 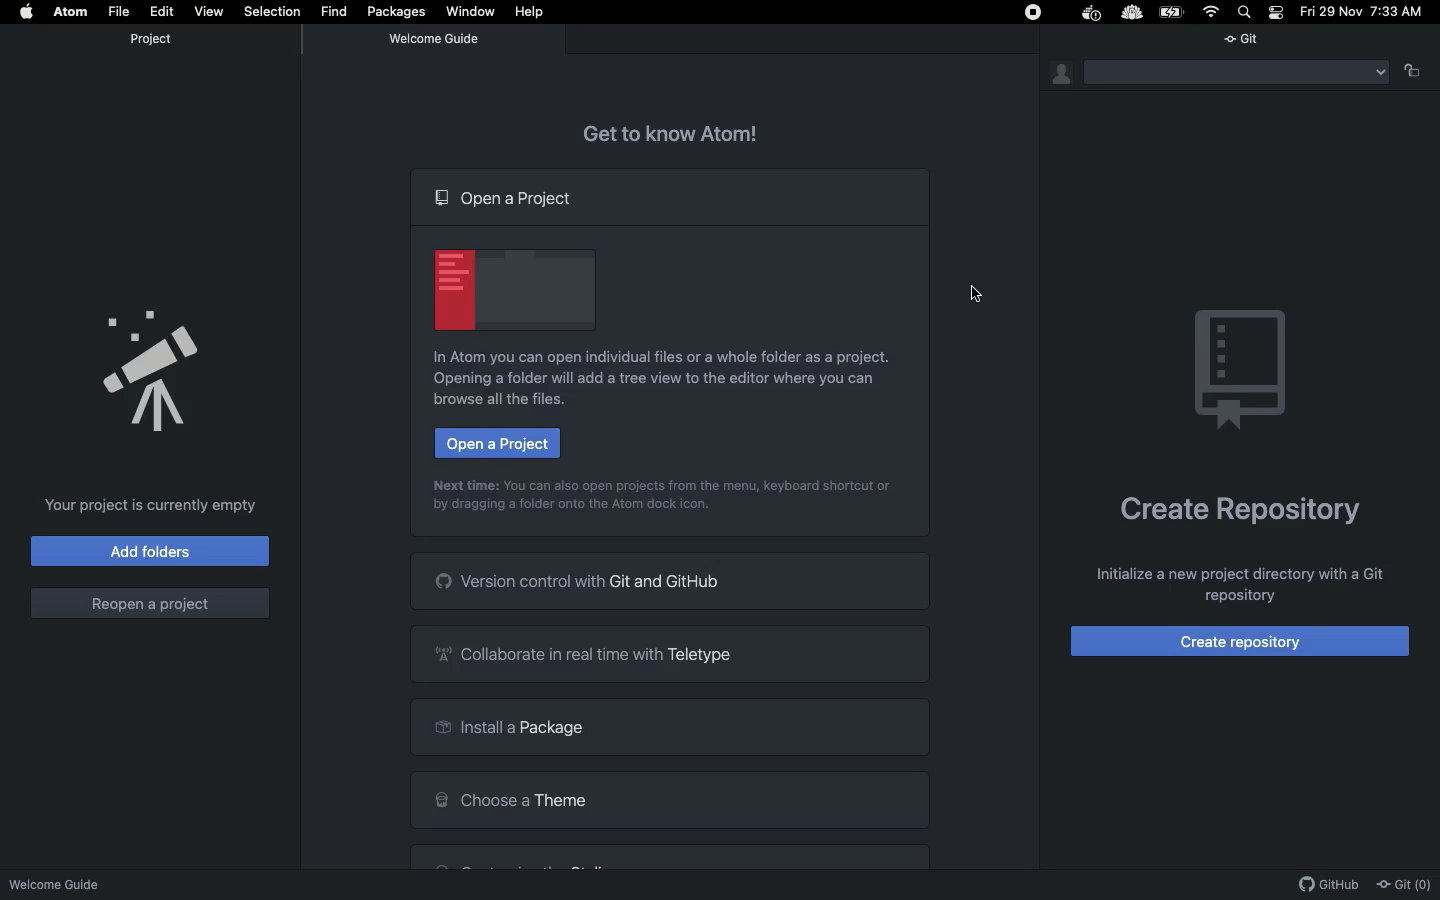 What do you see at coordinates (1215, 12) in the screenshot?
I see `Internet` at bounding box center [1215, 12].